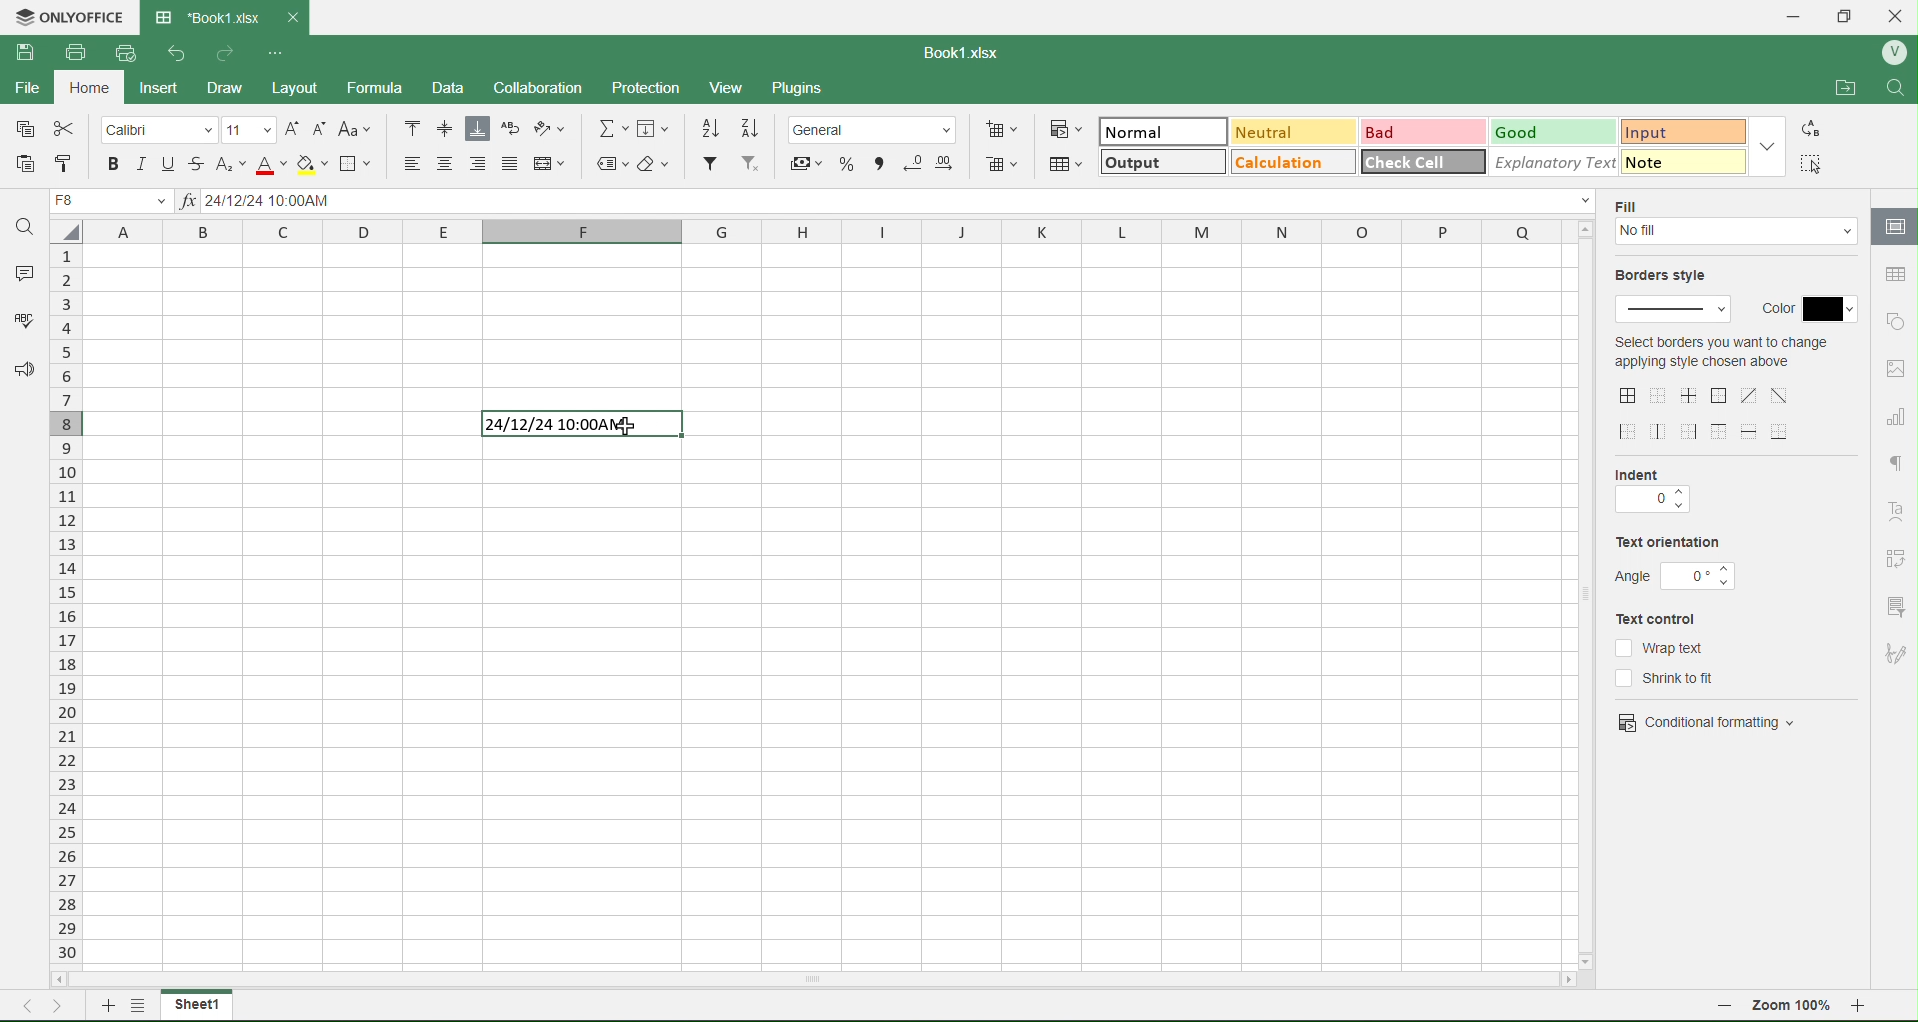 This screenshot has width=1918, height=1022. Describe the element at coordinates (912, 162) in the screenshot. I see `Decrease Decimal` at that location.